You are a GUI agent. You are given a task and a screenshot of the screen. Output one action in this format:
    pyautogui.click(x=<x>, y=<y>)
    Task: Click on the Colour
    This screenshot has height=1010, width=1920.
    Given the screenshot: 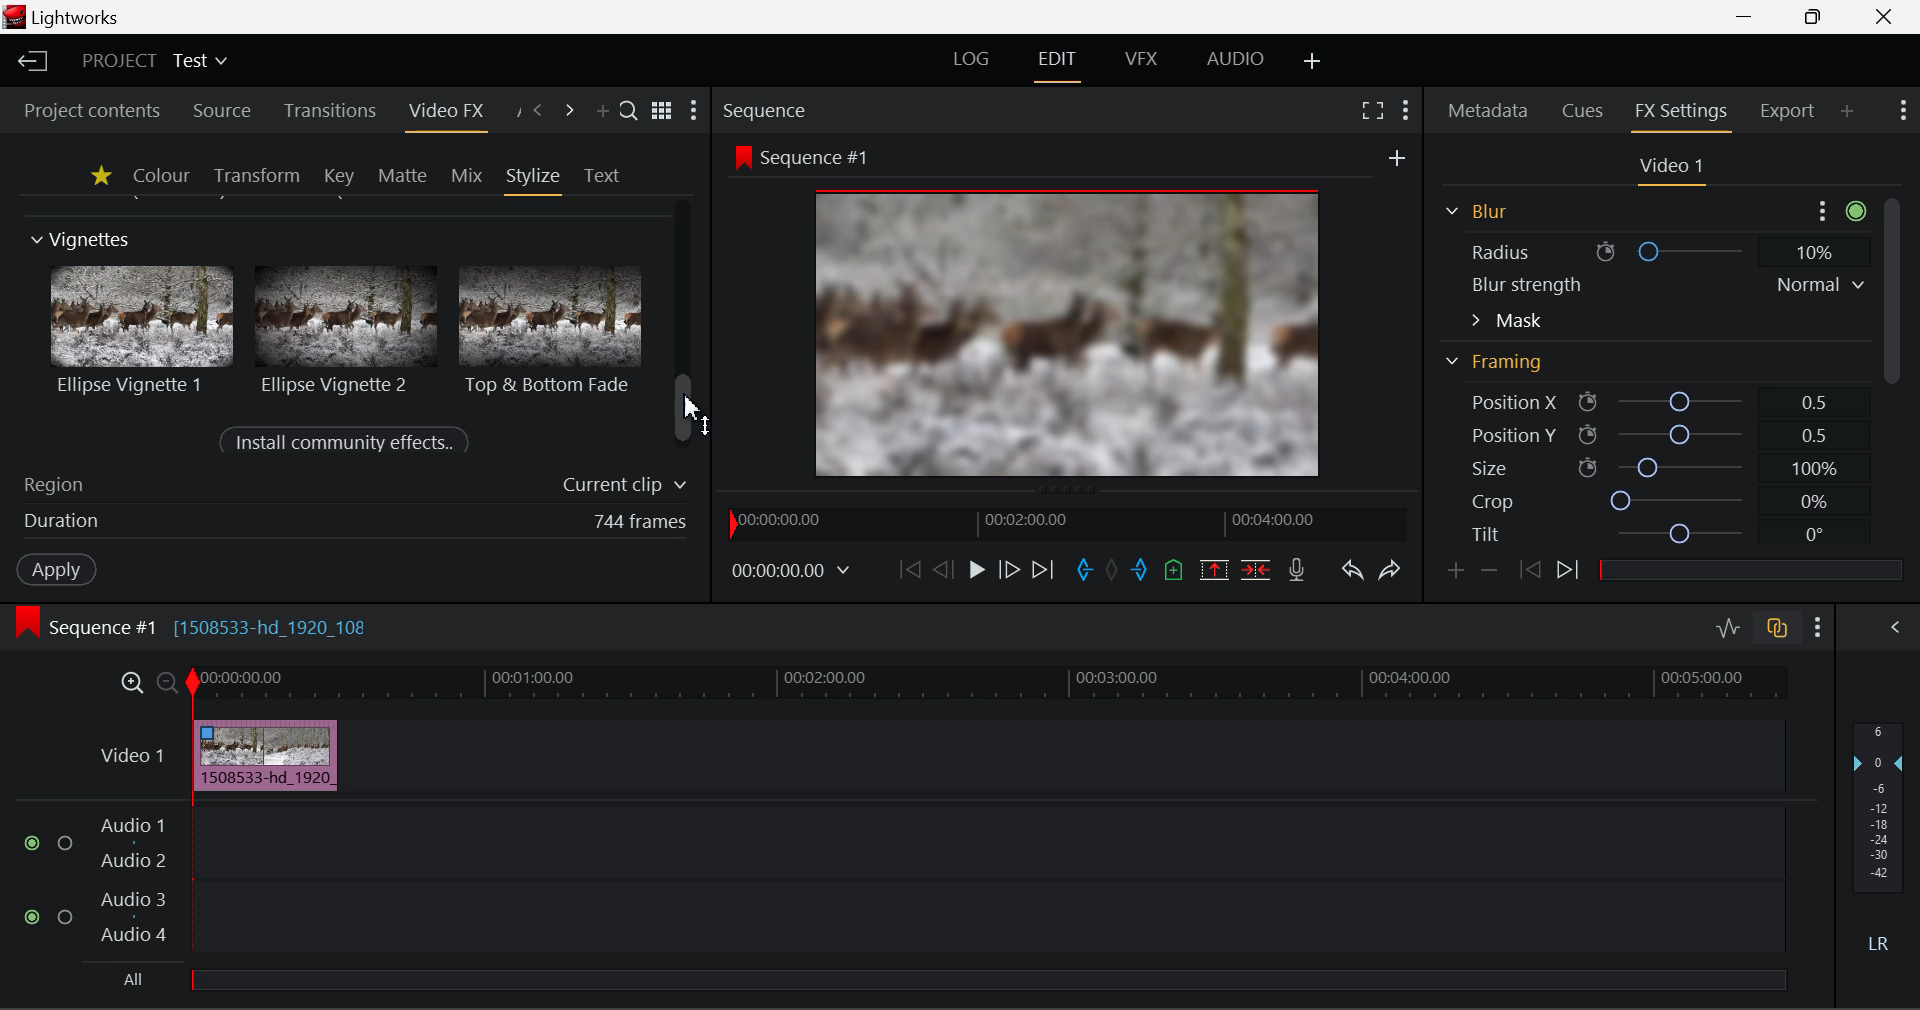 What is the action you would take?
    pyautogui.click(x=160, y=175)
    